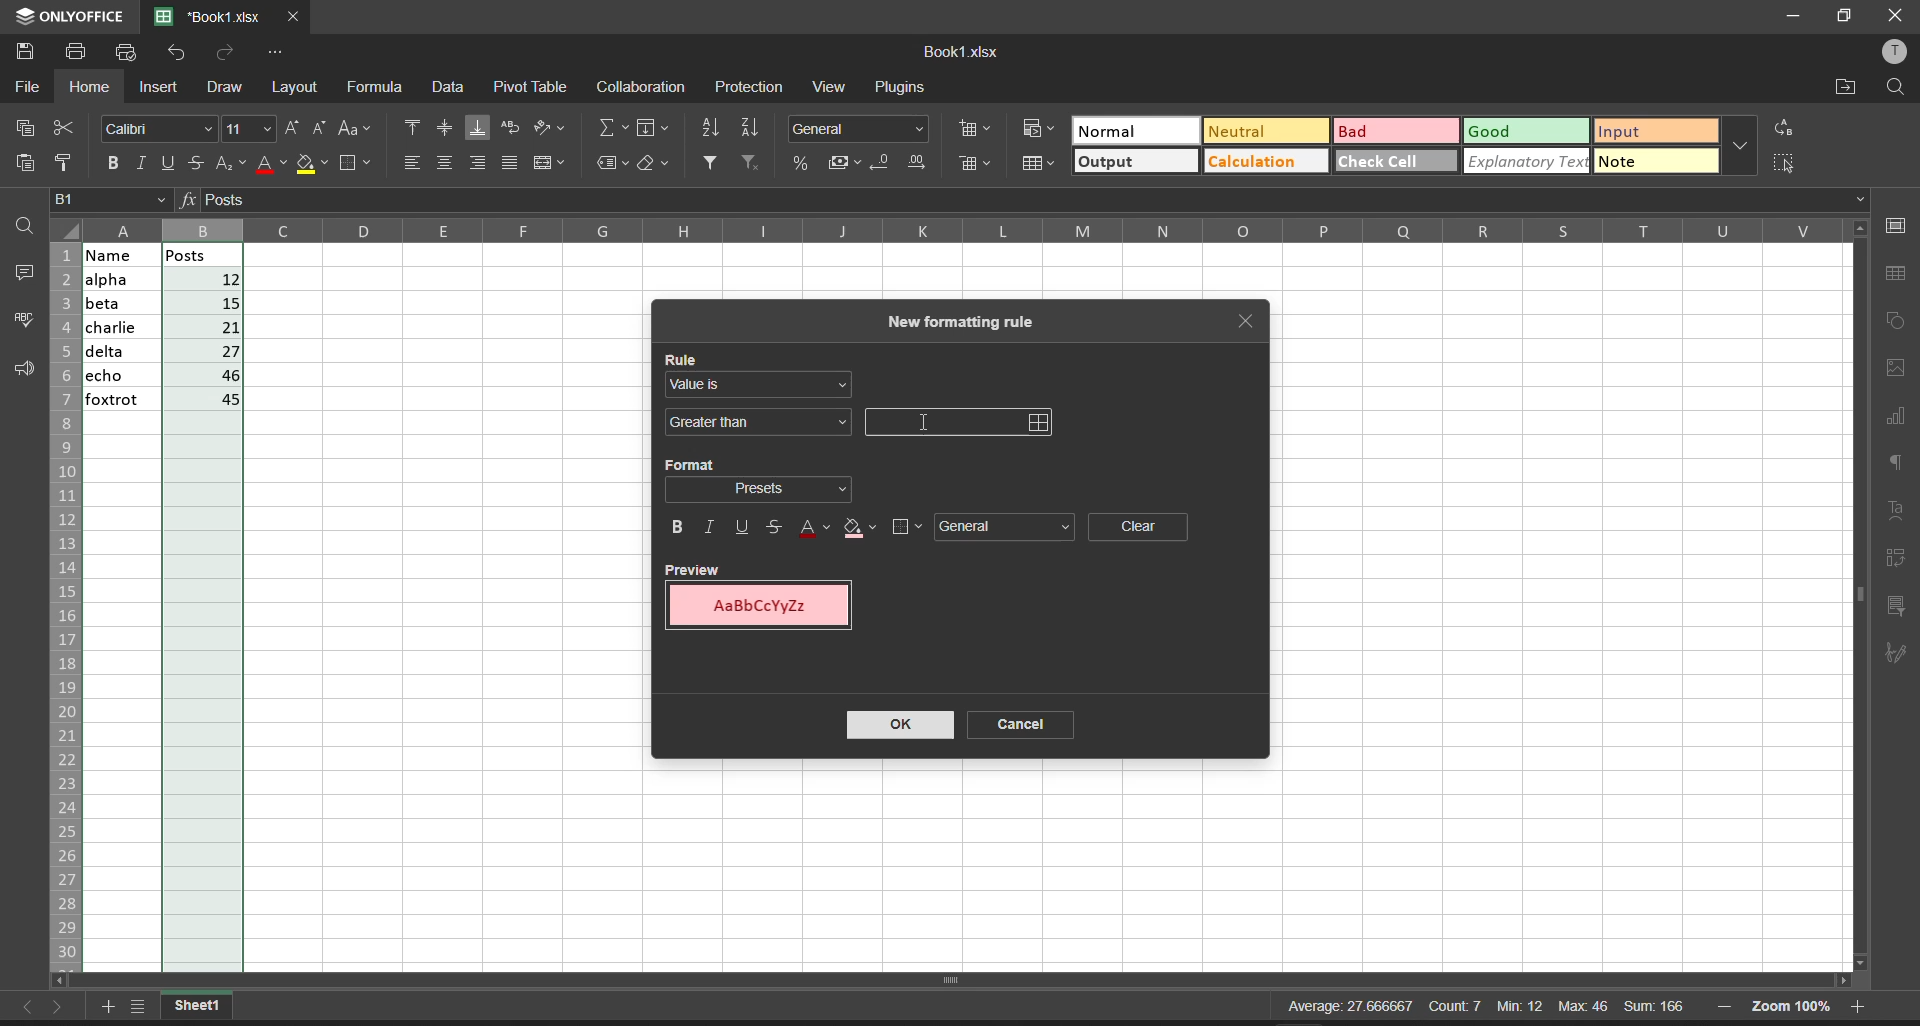  What do you see at coordinates (964, 320) in the screenshot?
I see `new formating rule` at bounding box center [964, 320].